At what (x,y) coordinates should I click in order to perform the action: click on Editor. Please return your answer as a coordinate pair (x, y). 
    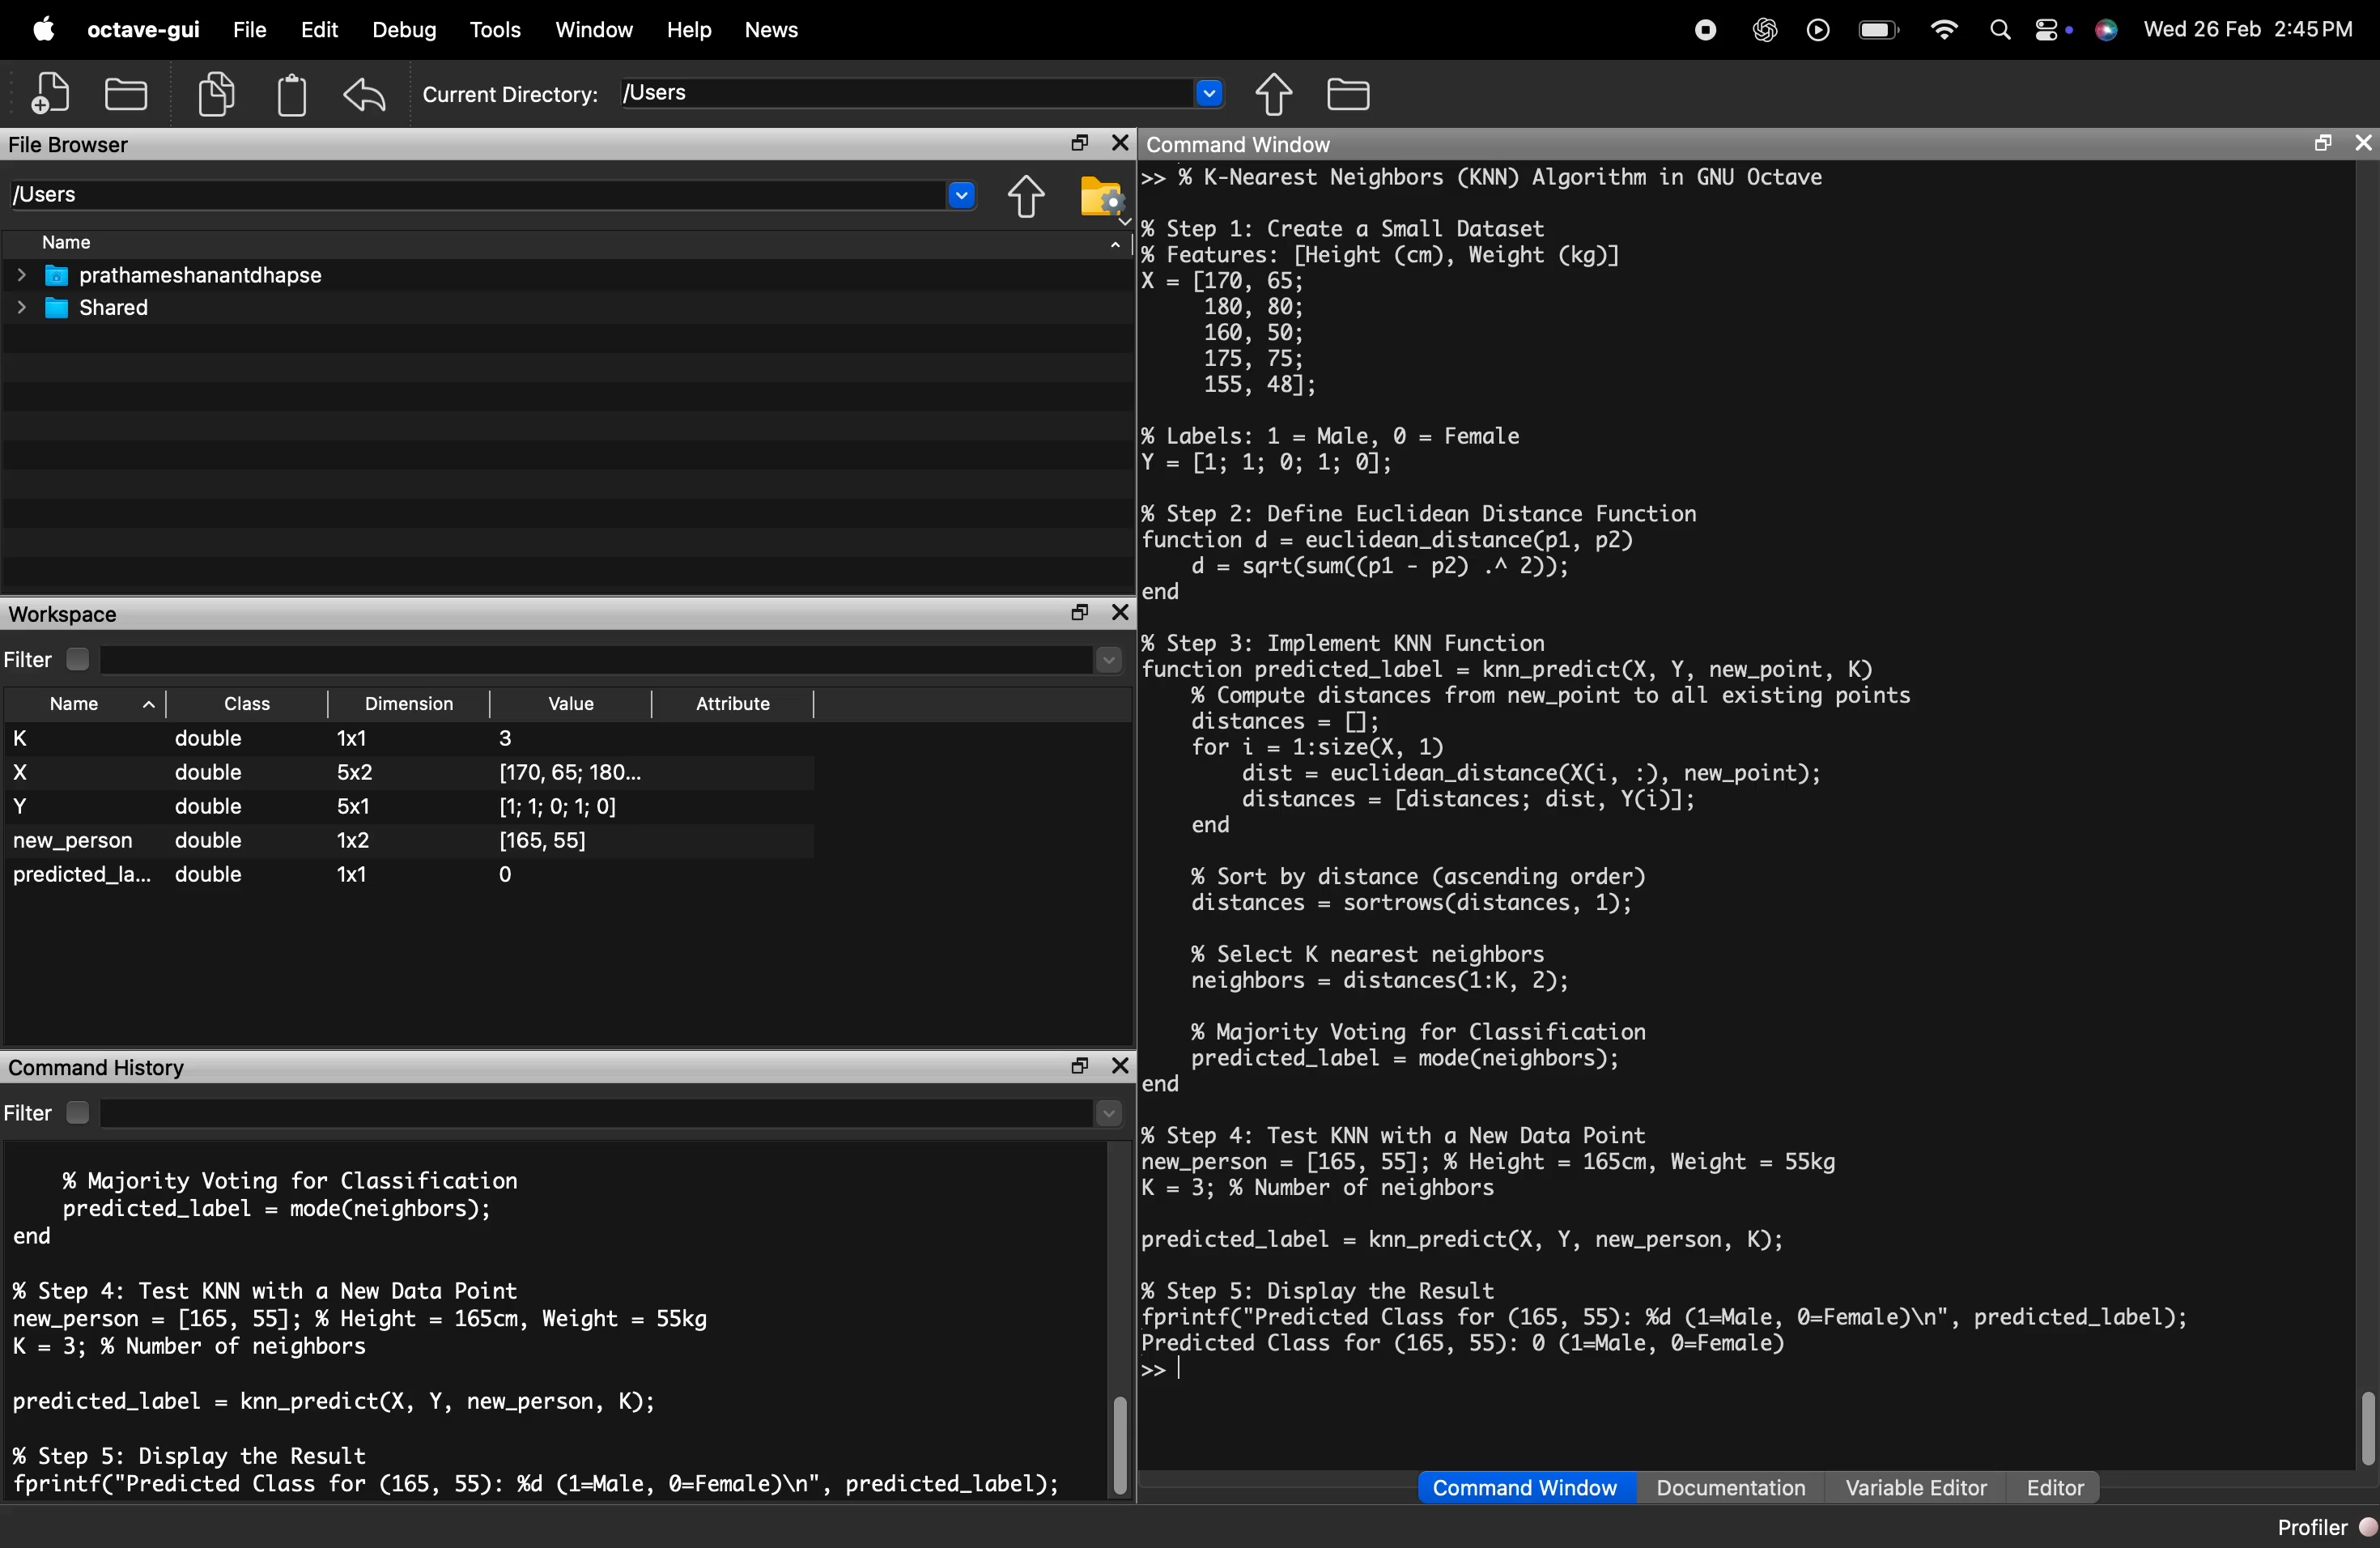
    Looking at the image, I should click on (2050, 1478).